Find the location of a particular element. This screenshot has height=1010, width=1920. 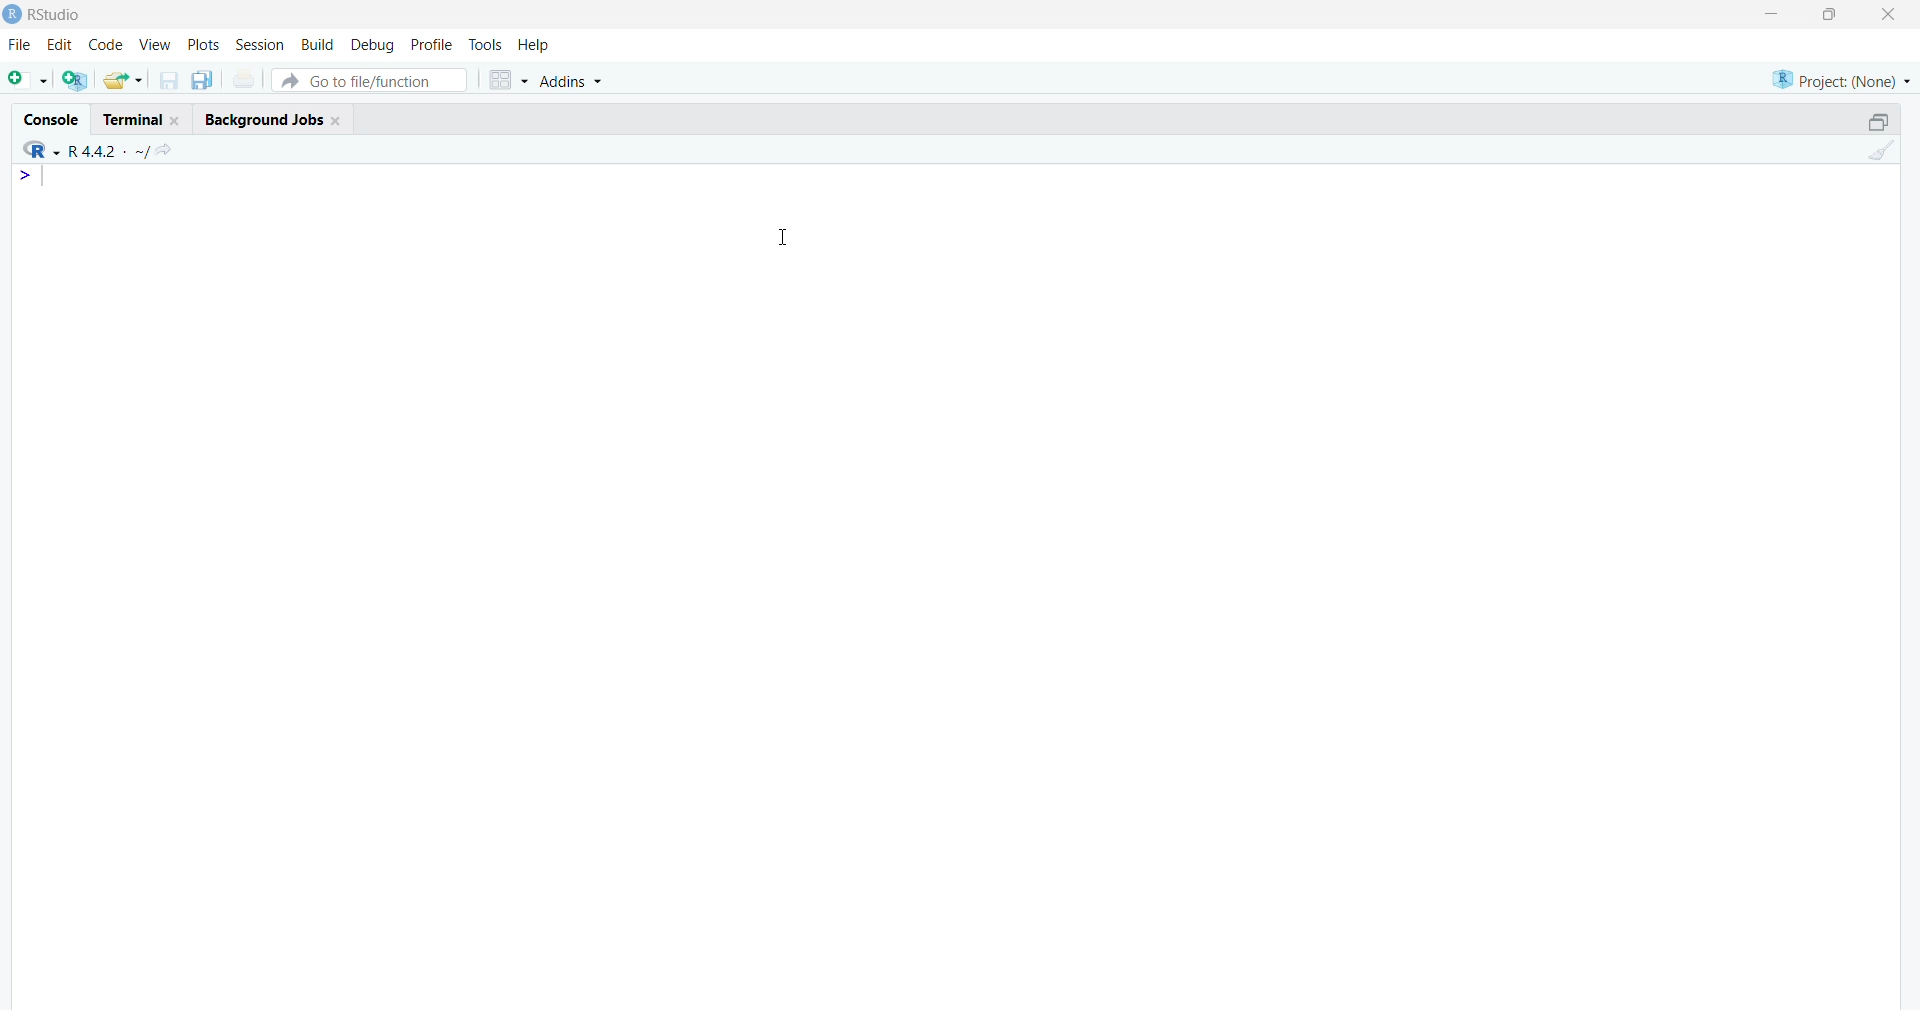

view the current working directory is located at coordinates (165, 152).